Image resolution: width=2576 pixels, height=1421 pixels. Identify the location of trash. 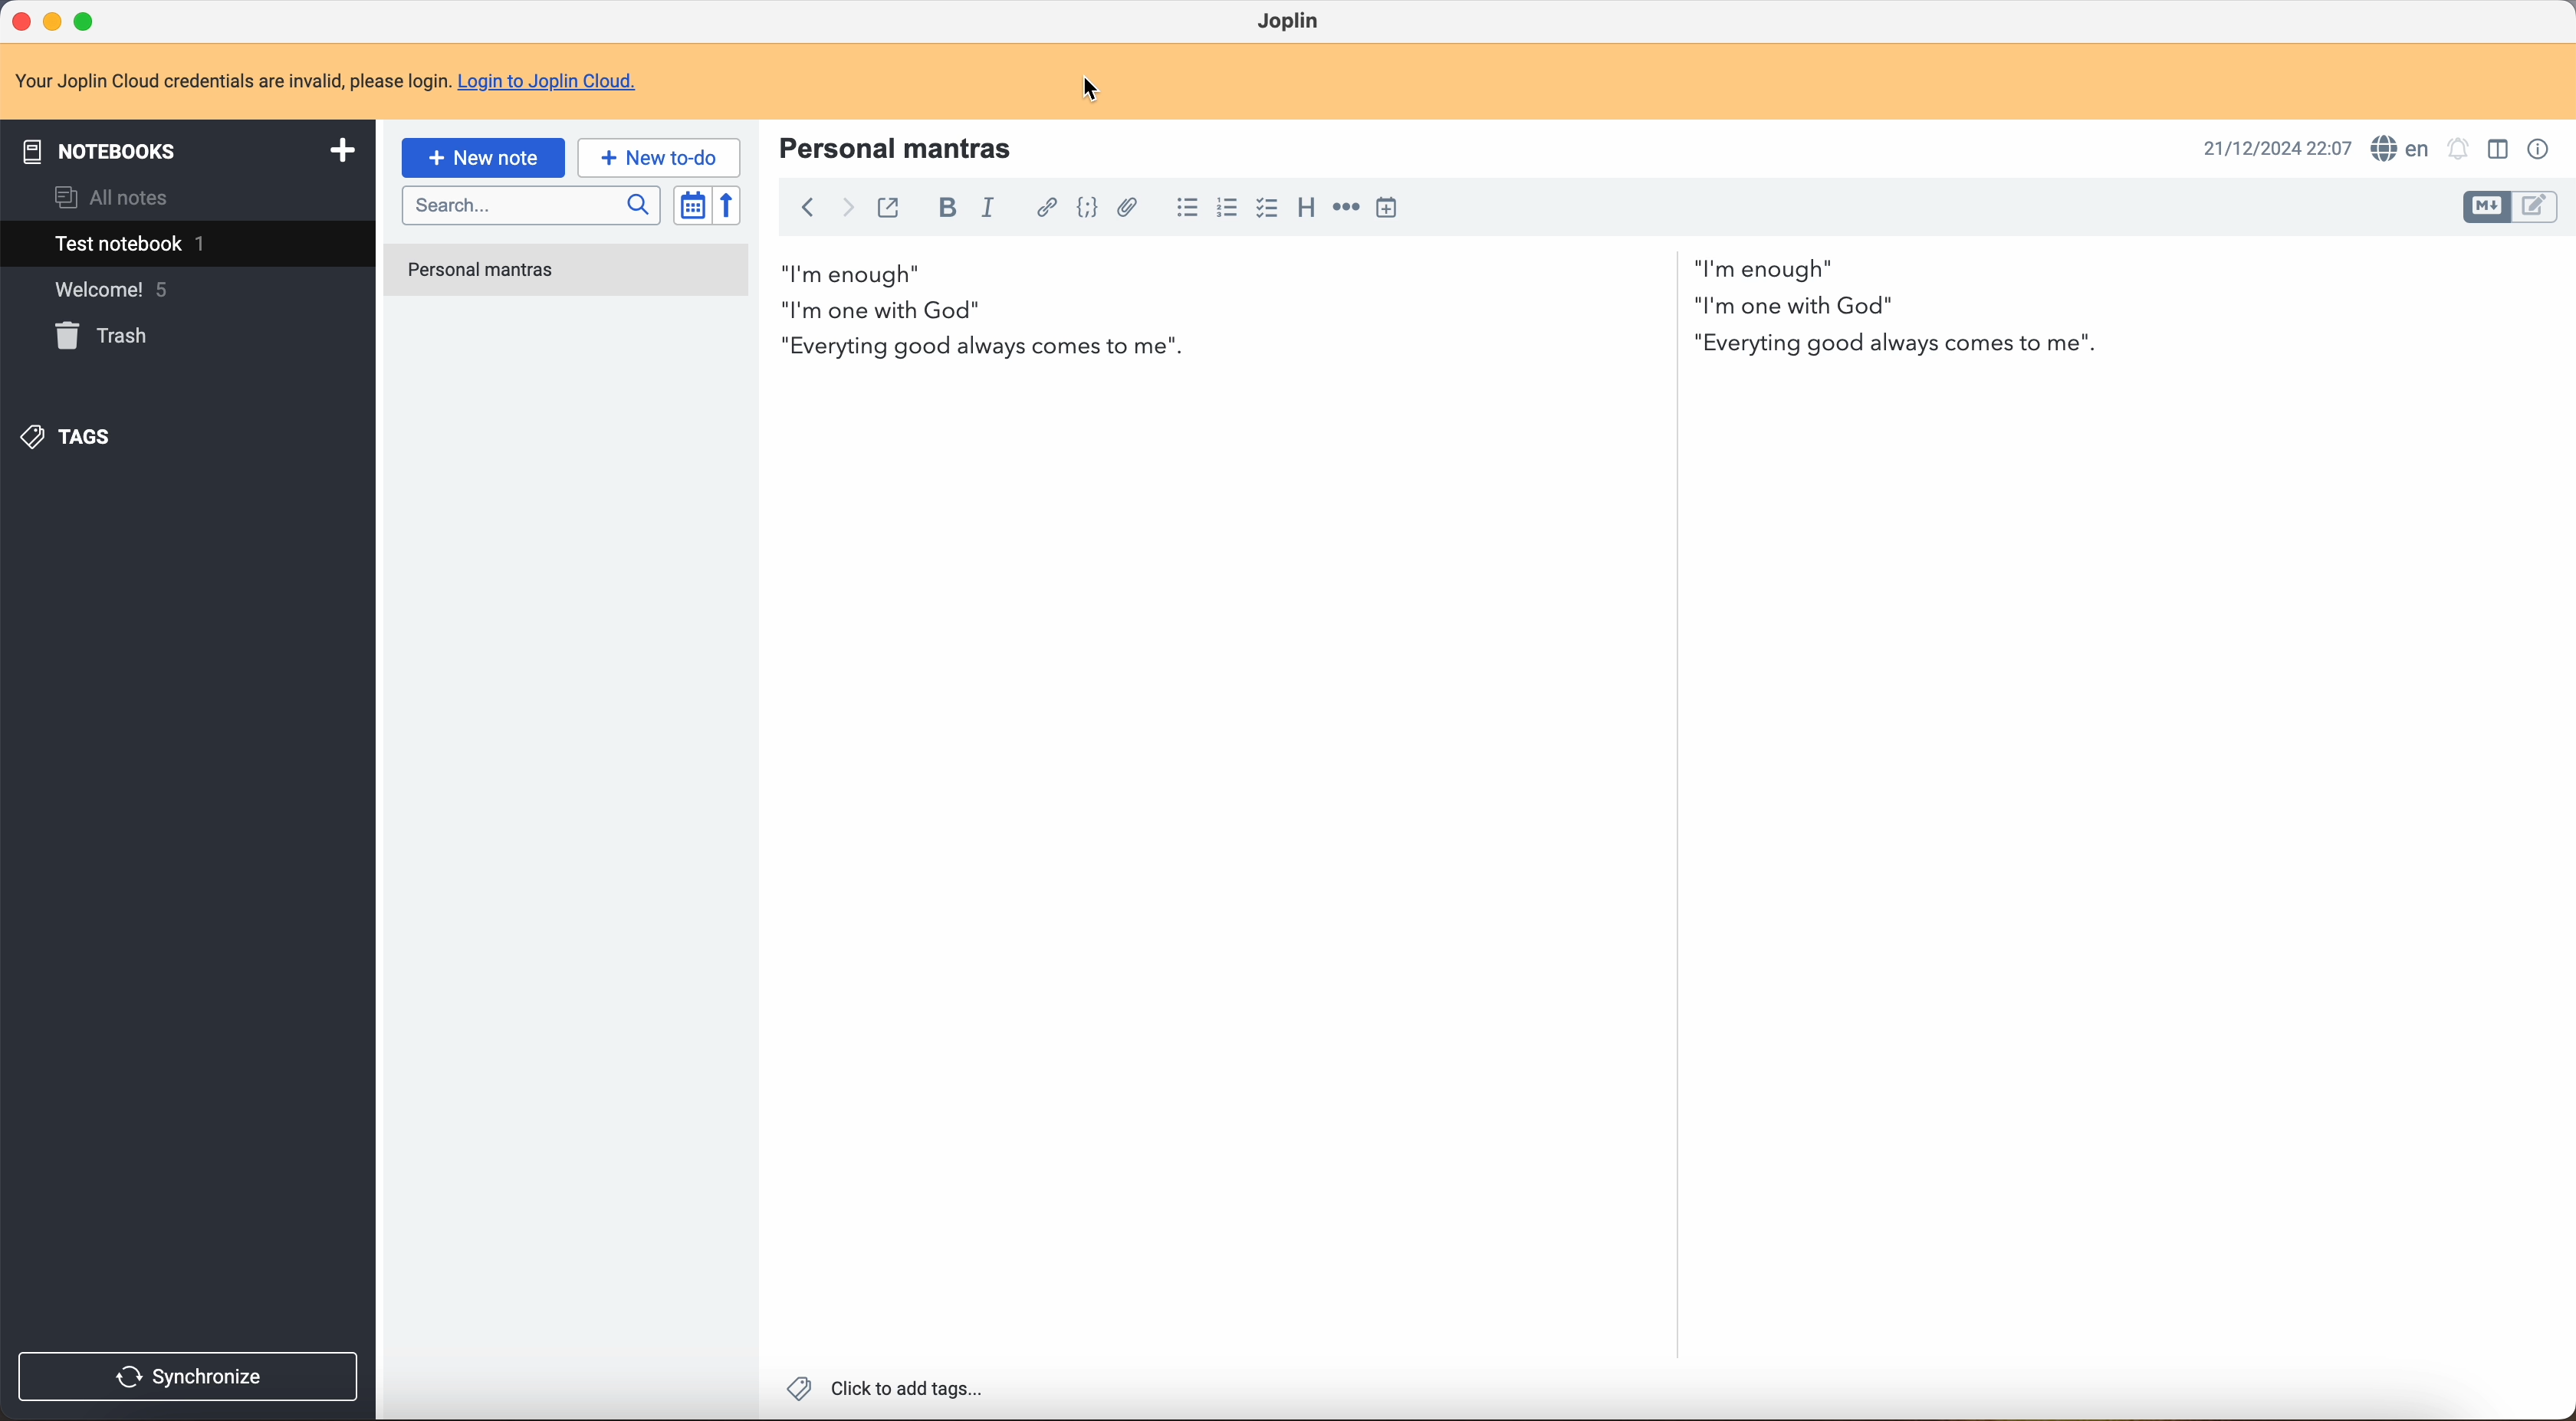
(104, 337).